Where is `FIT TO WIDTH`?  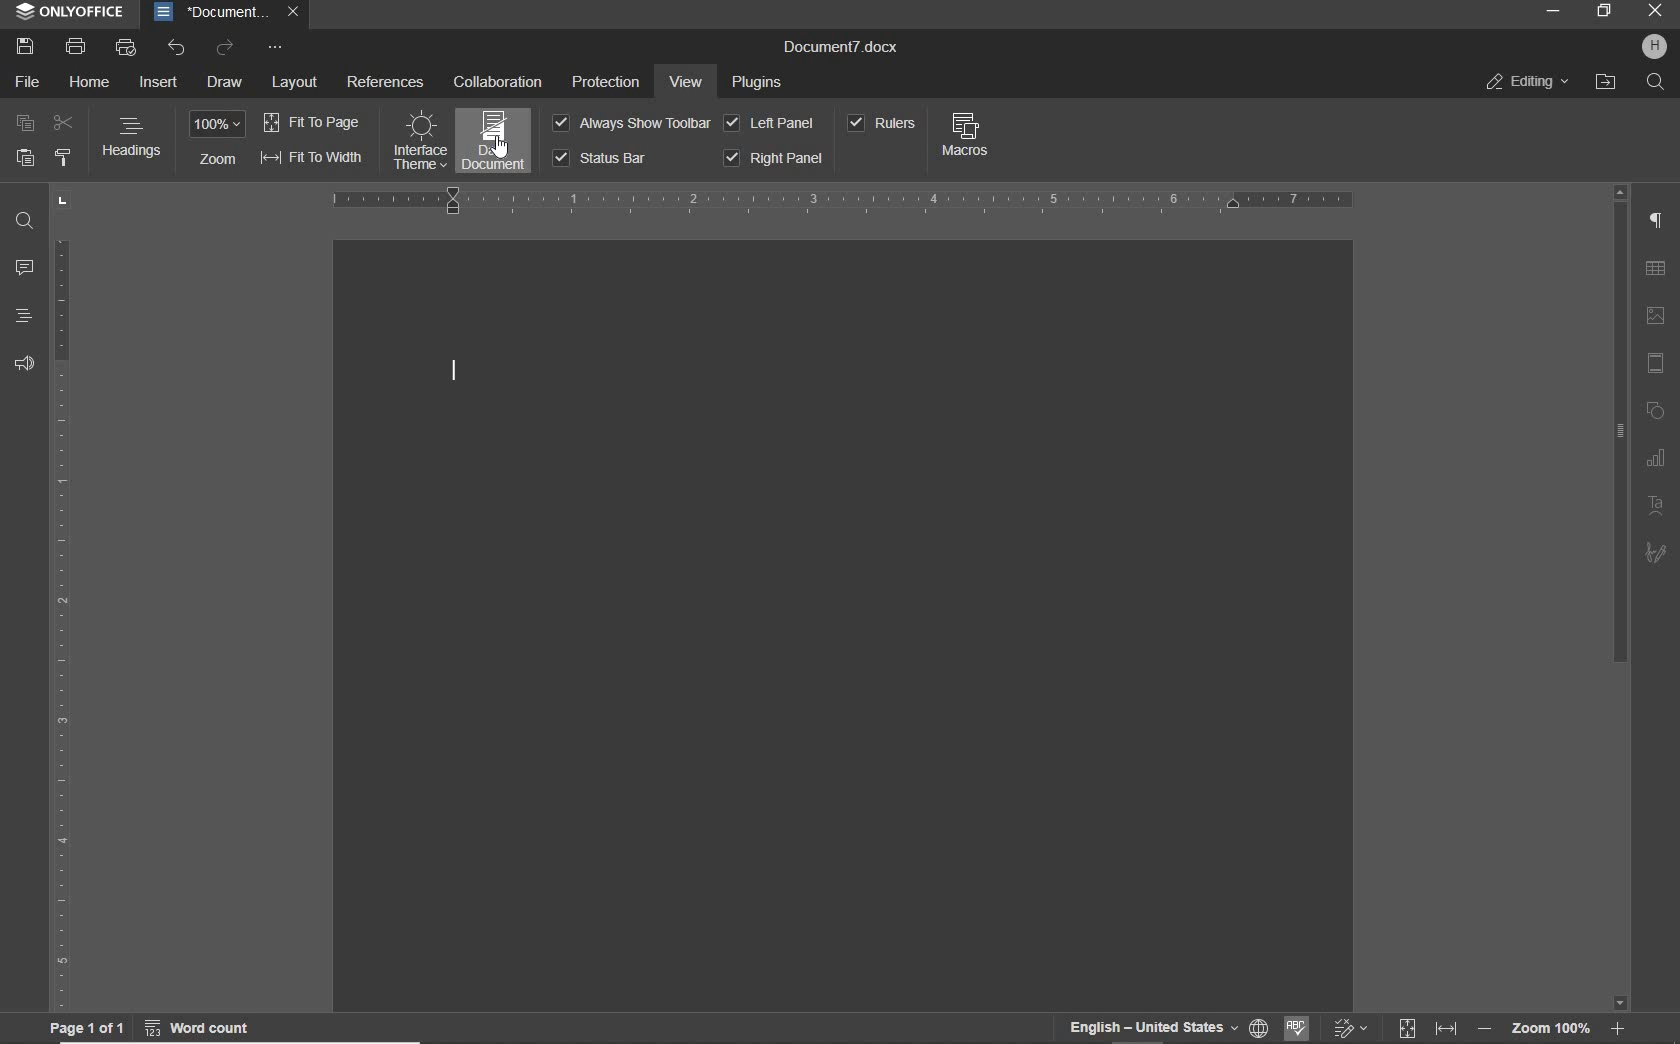 FIT TO WIDTH is located at coordinates (1447, 1026).